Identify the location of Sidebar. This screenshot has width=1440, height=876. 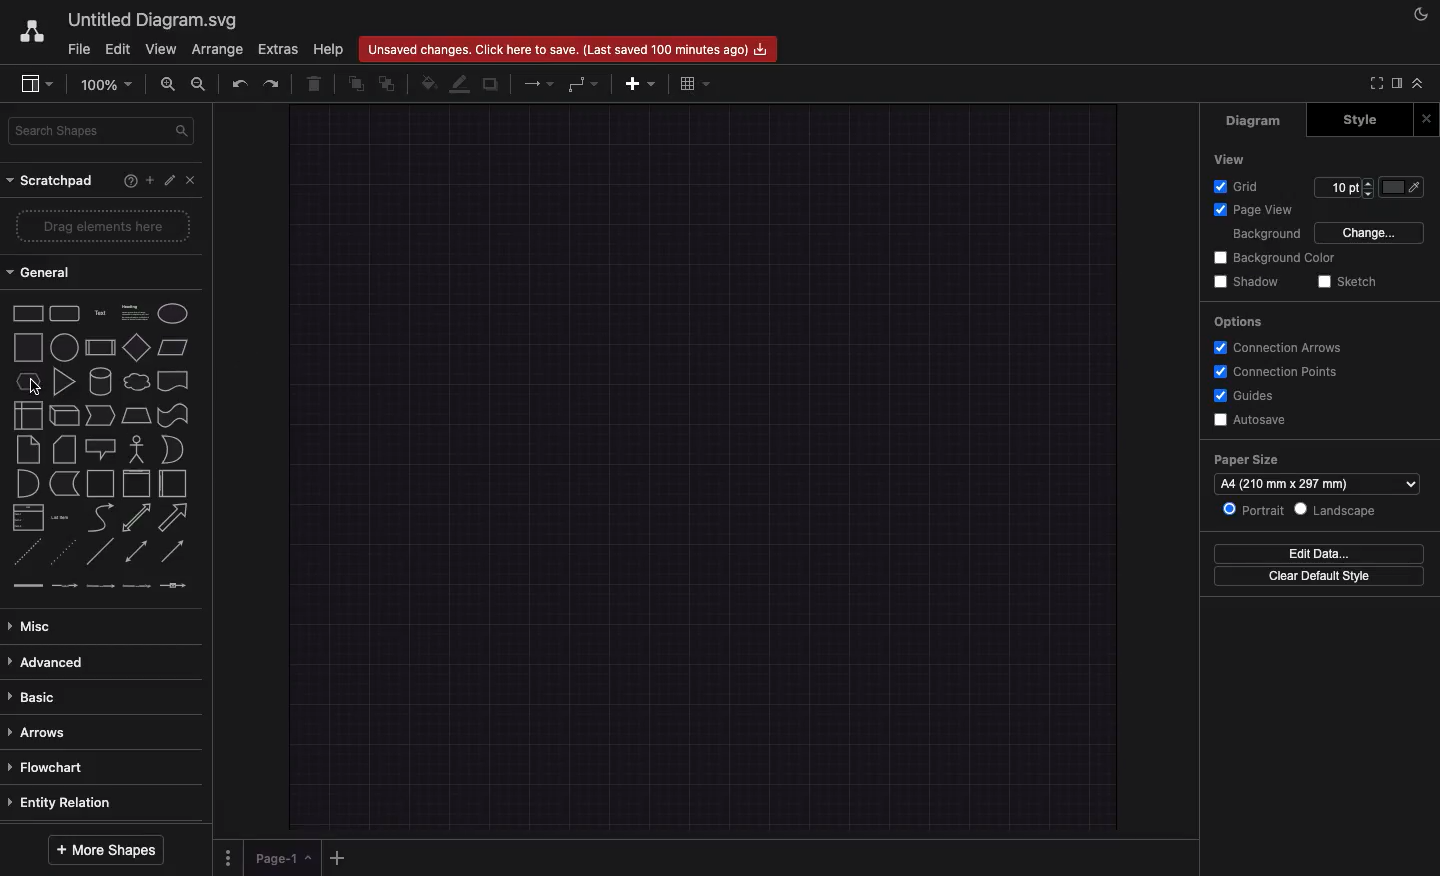
(35, 85).